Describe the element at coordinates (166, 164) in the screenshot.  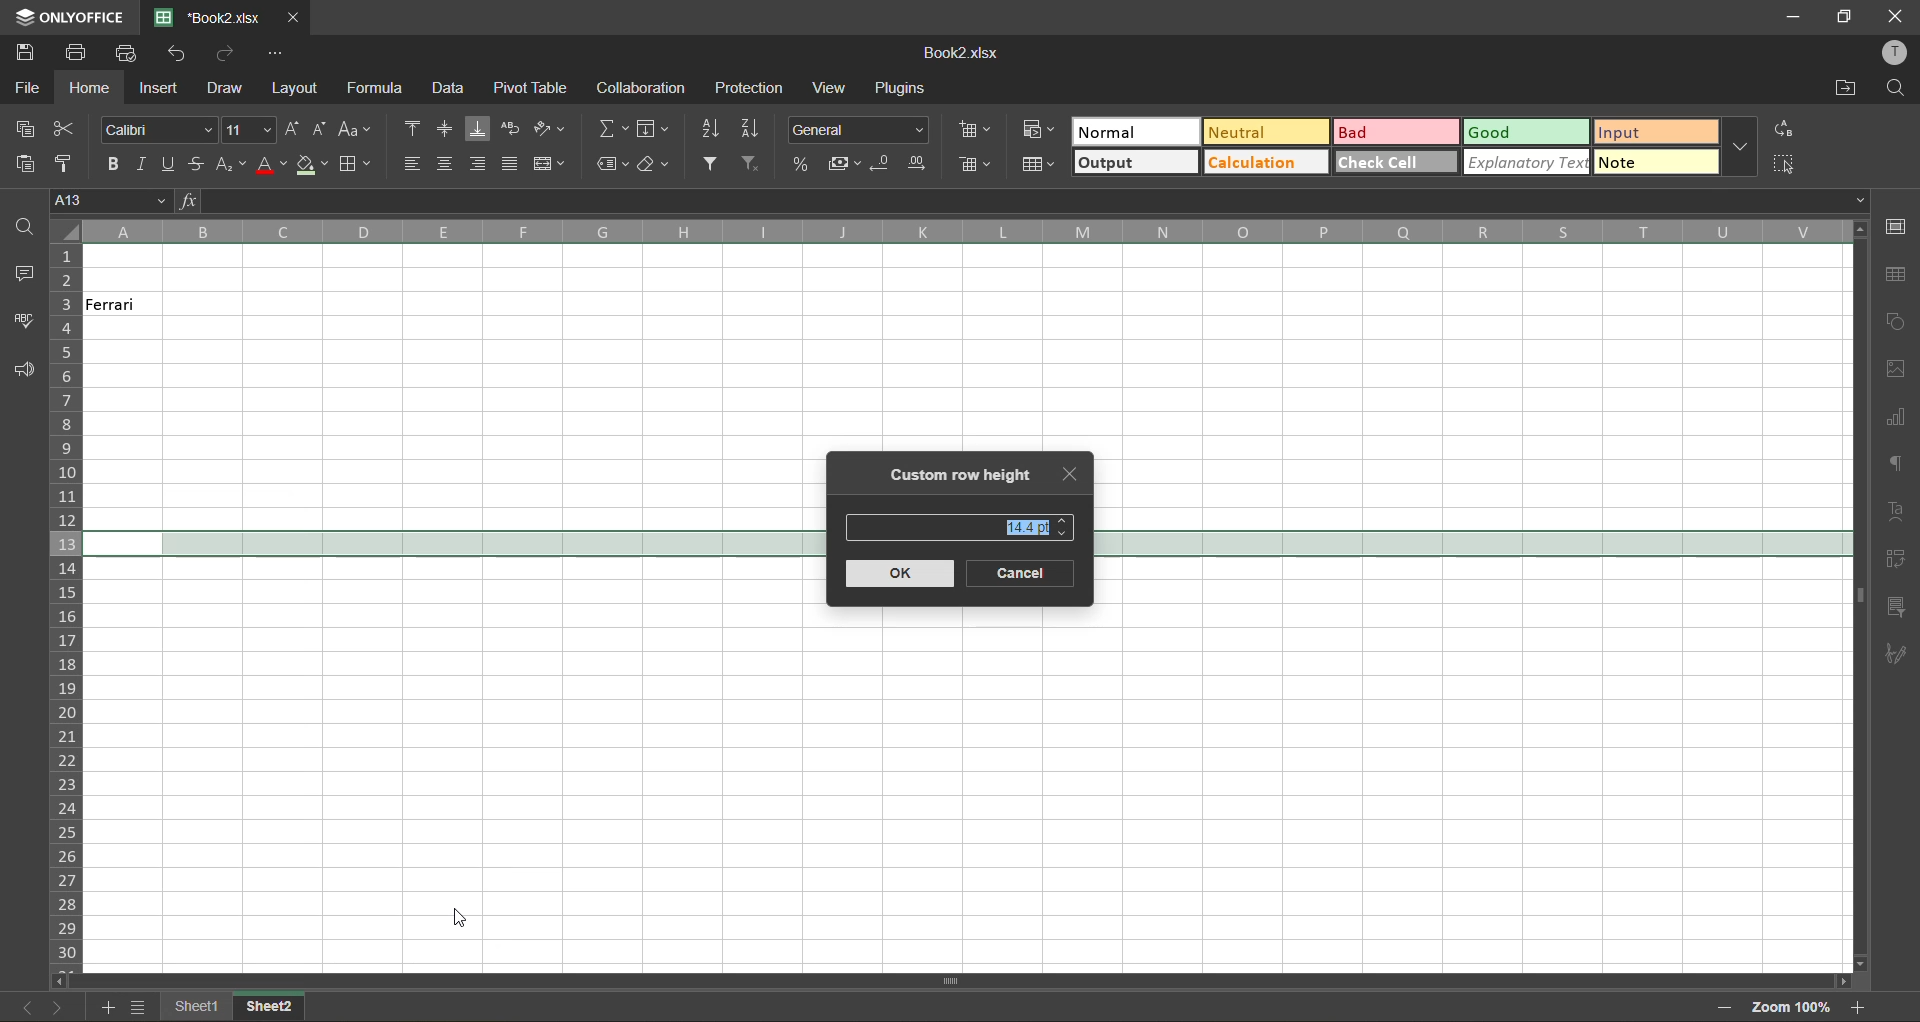
I see `underline` at that location.